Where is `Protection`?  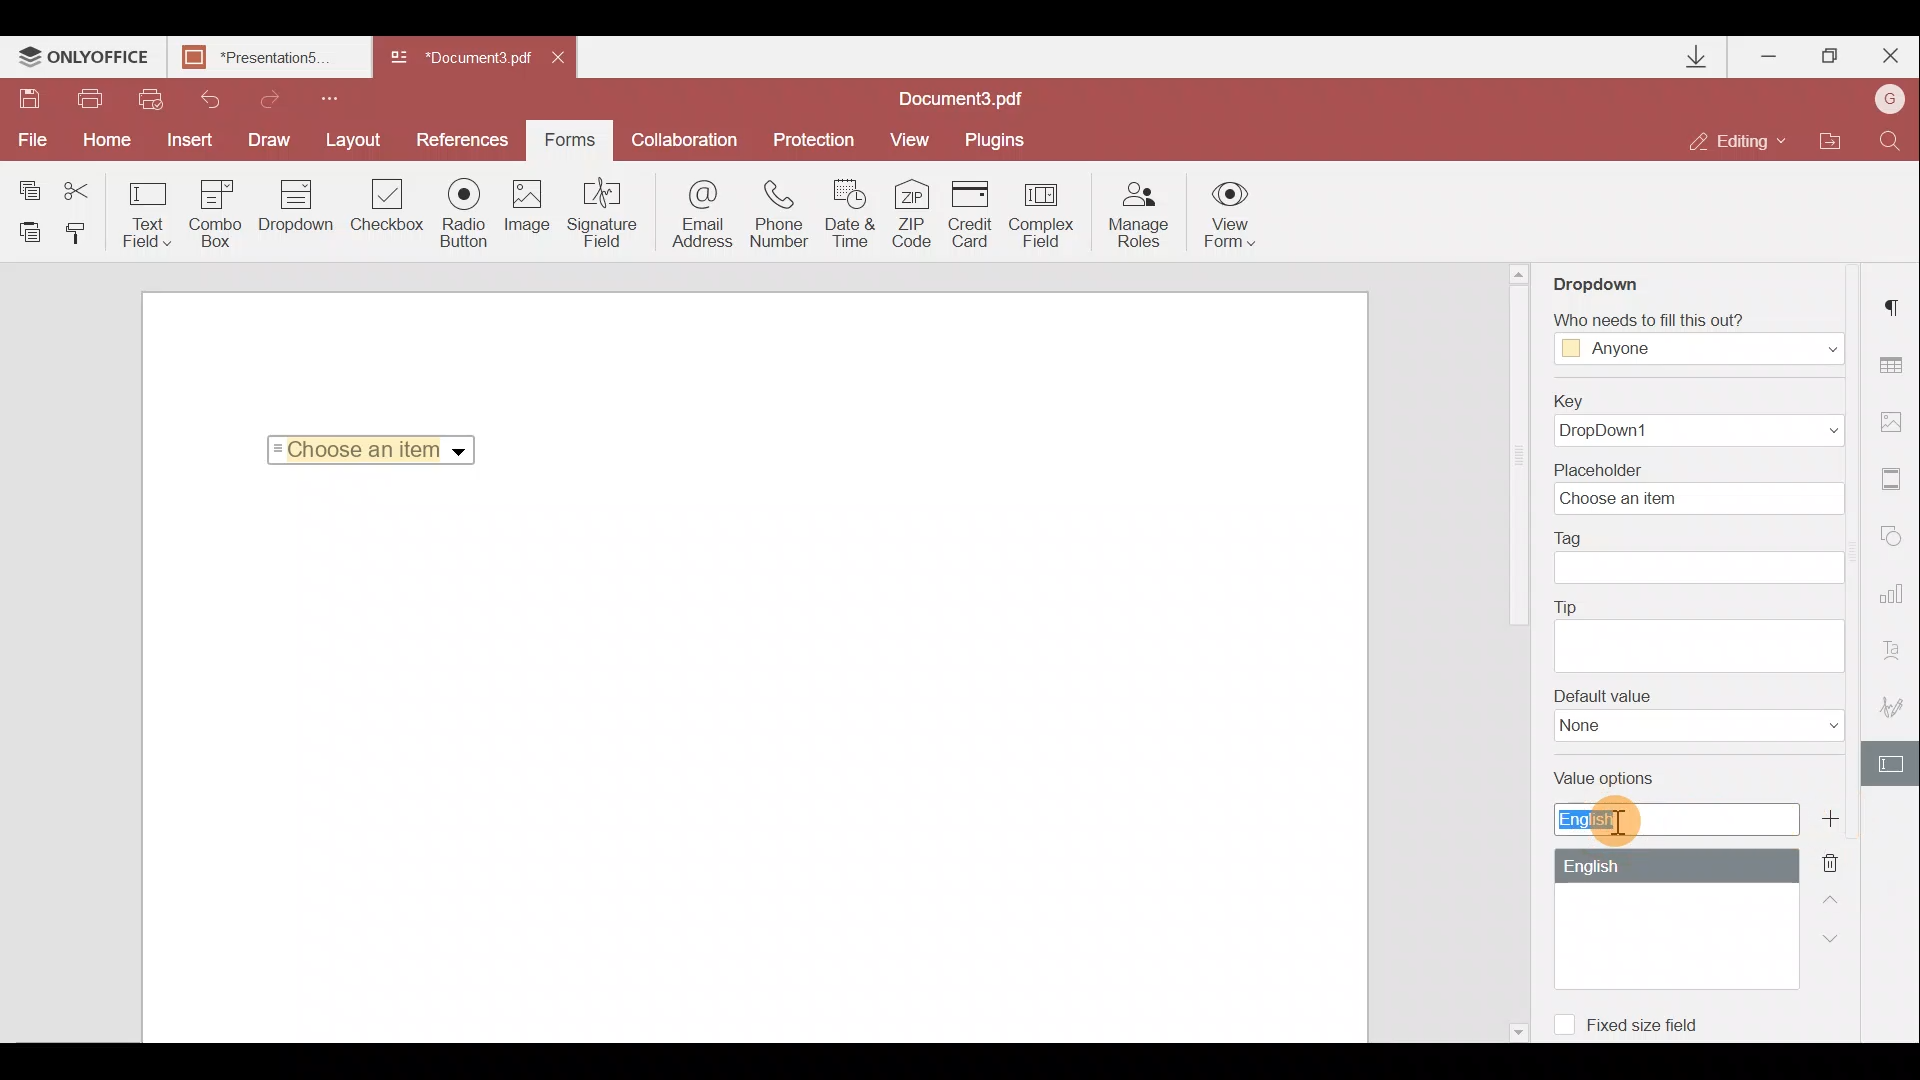 Protection is located at coordinates (811, 138).